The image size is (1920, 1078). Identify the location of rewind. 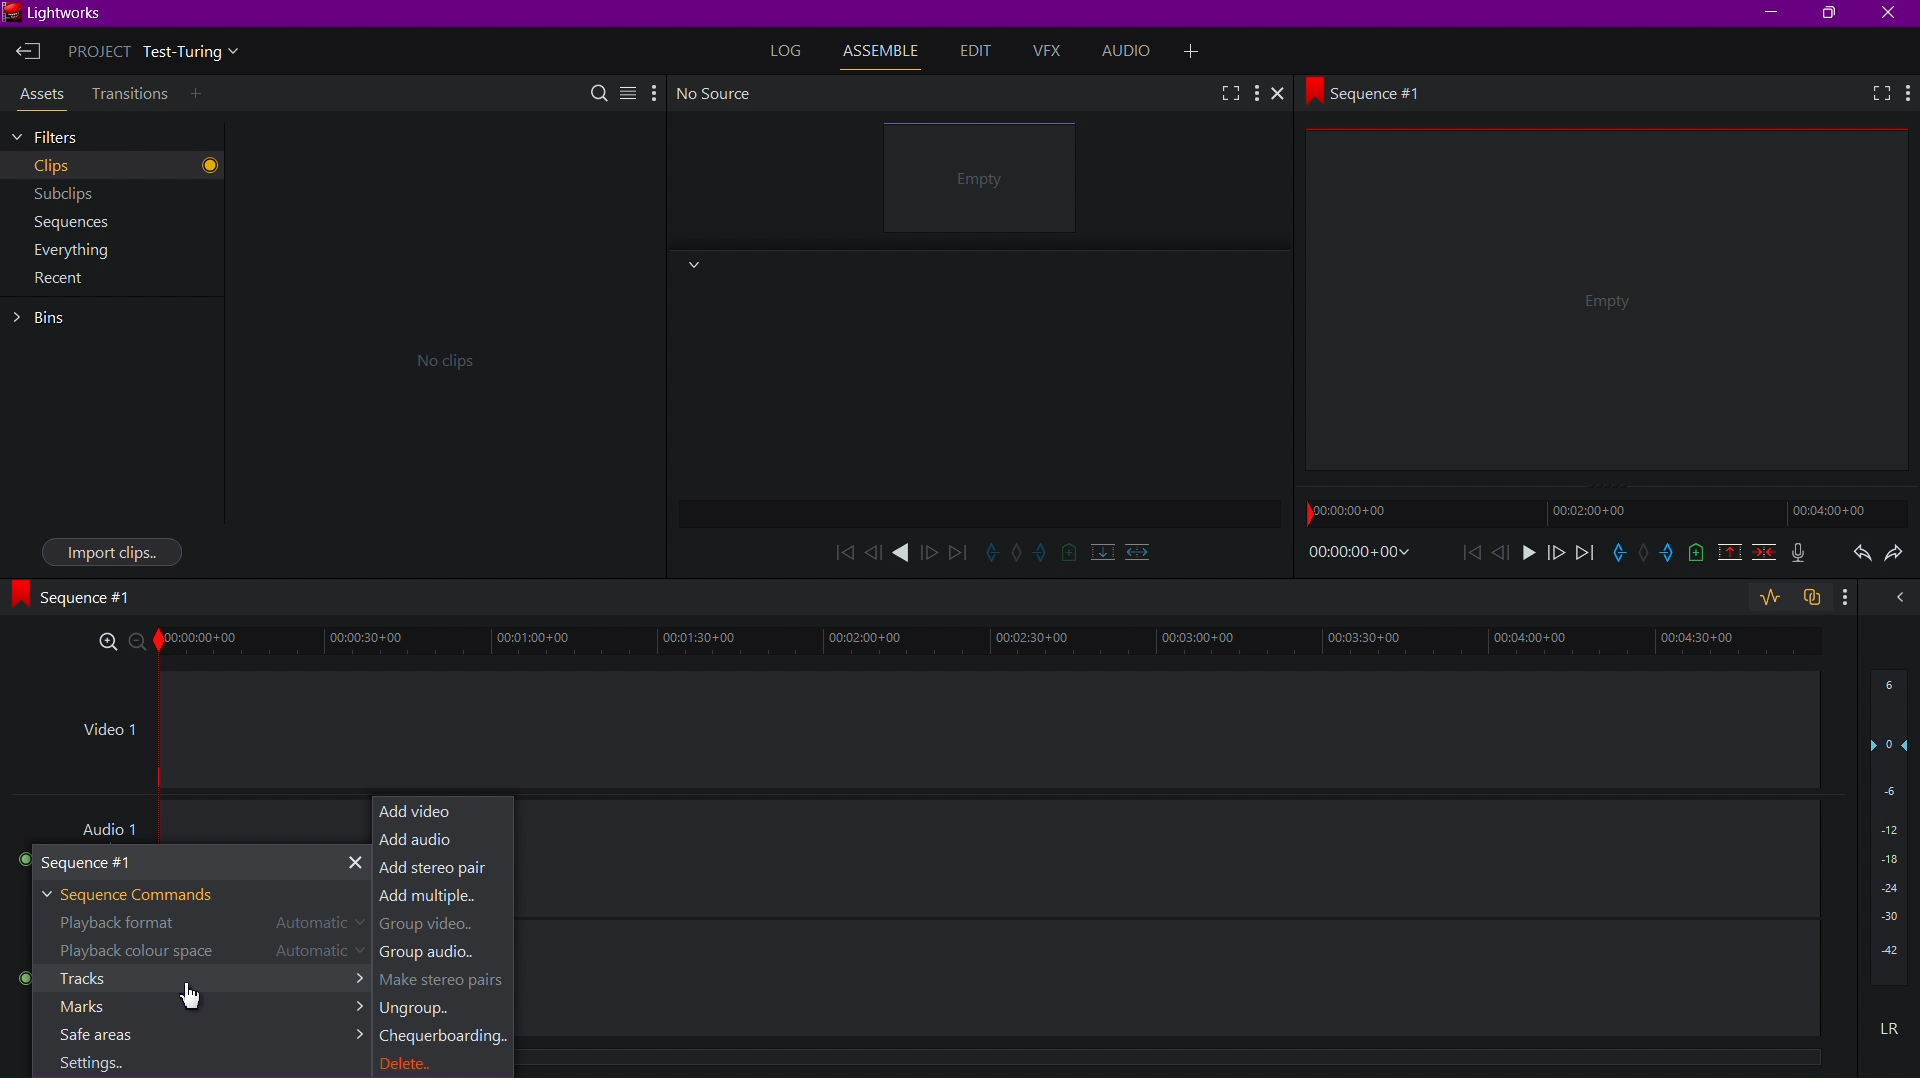
(873, 552).